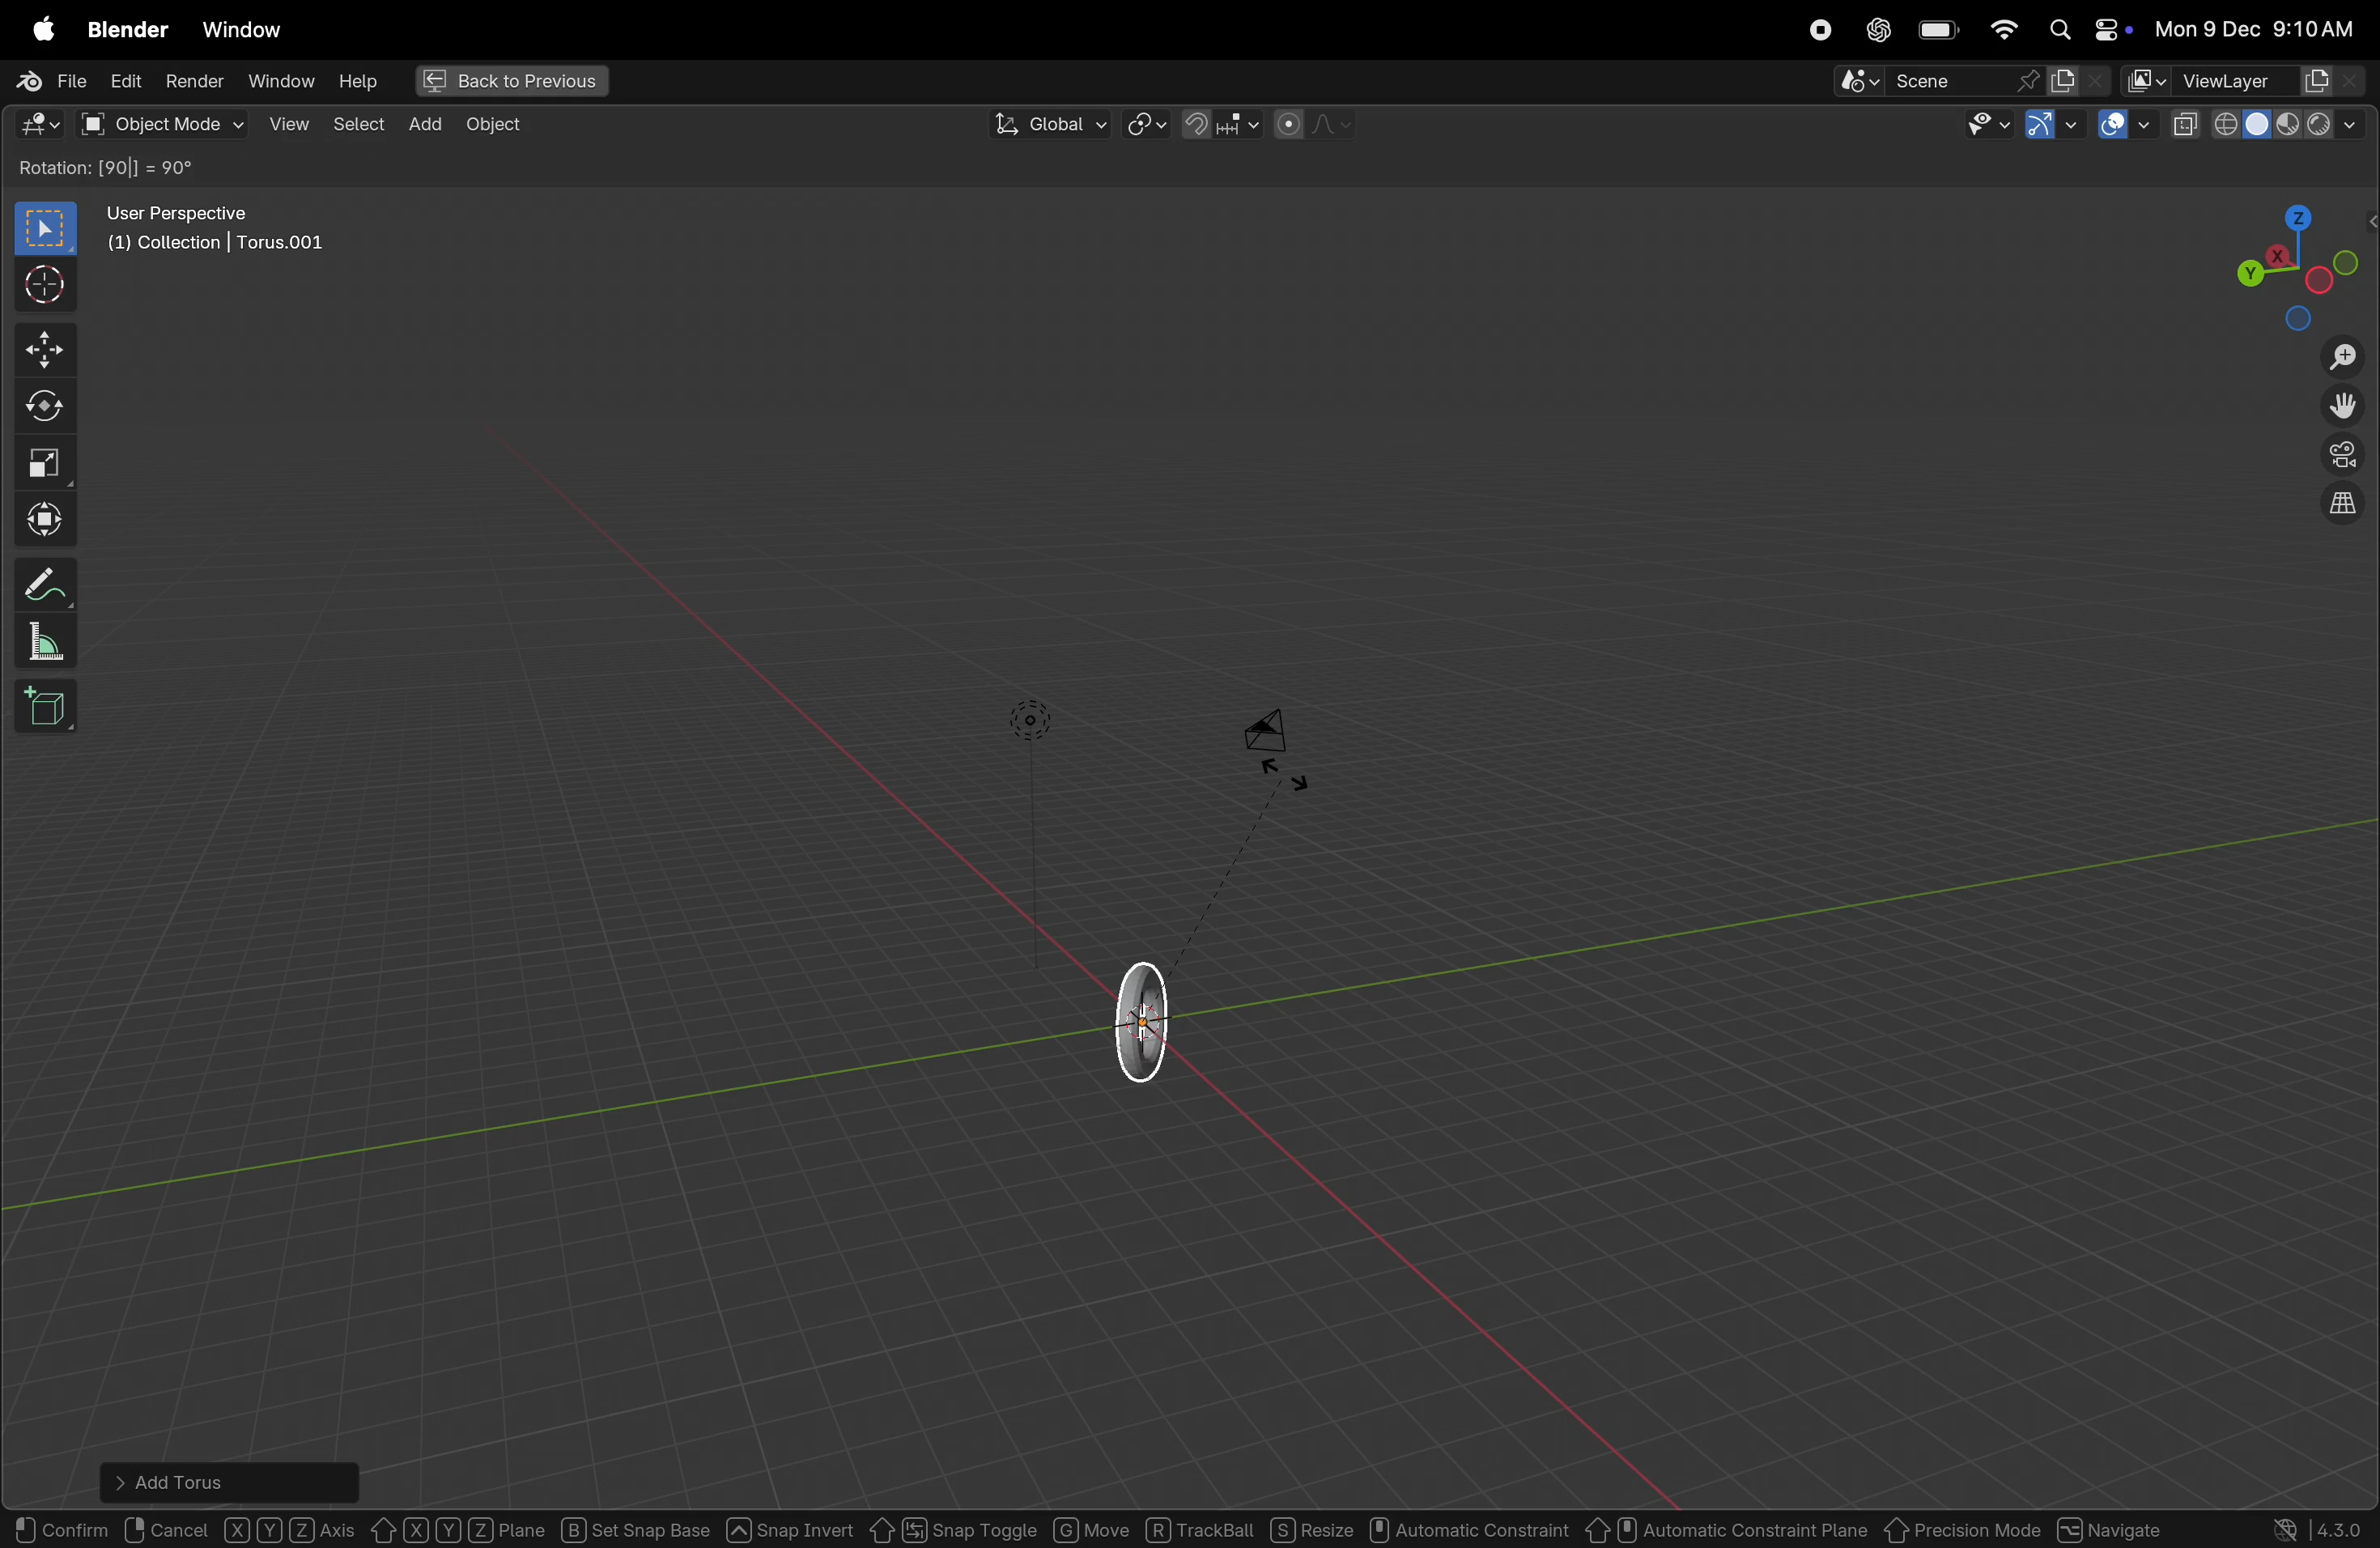 The width and height of the screenshot is (2380, 1548). Describe the element at coordinates (1982, 127) in the screenshot. I see `visibility` at that location.